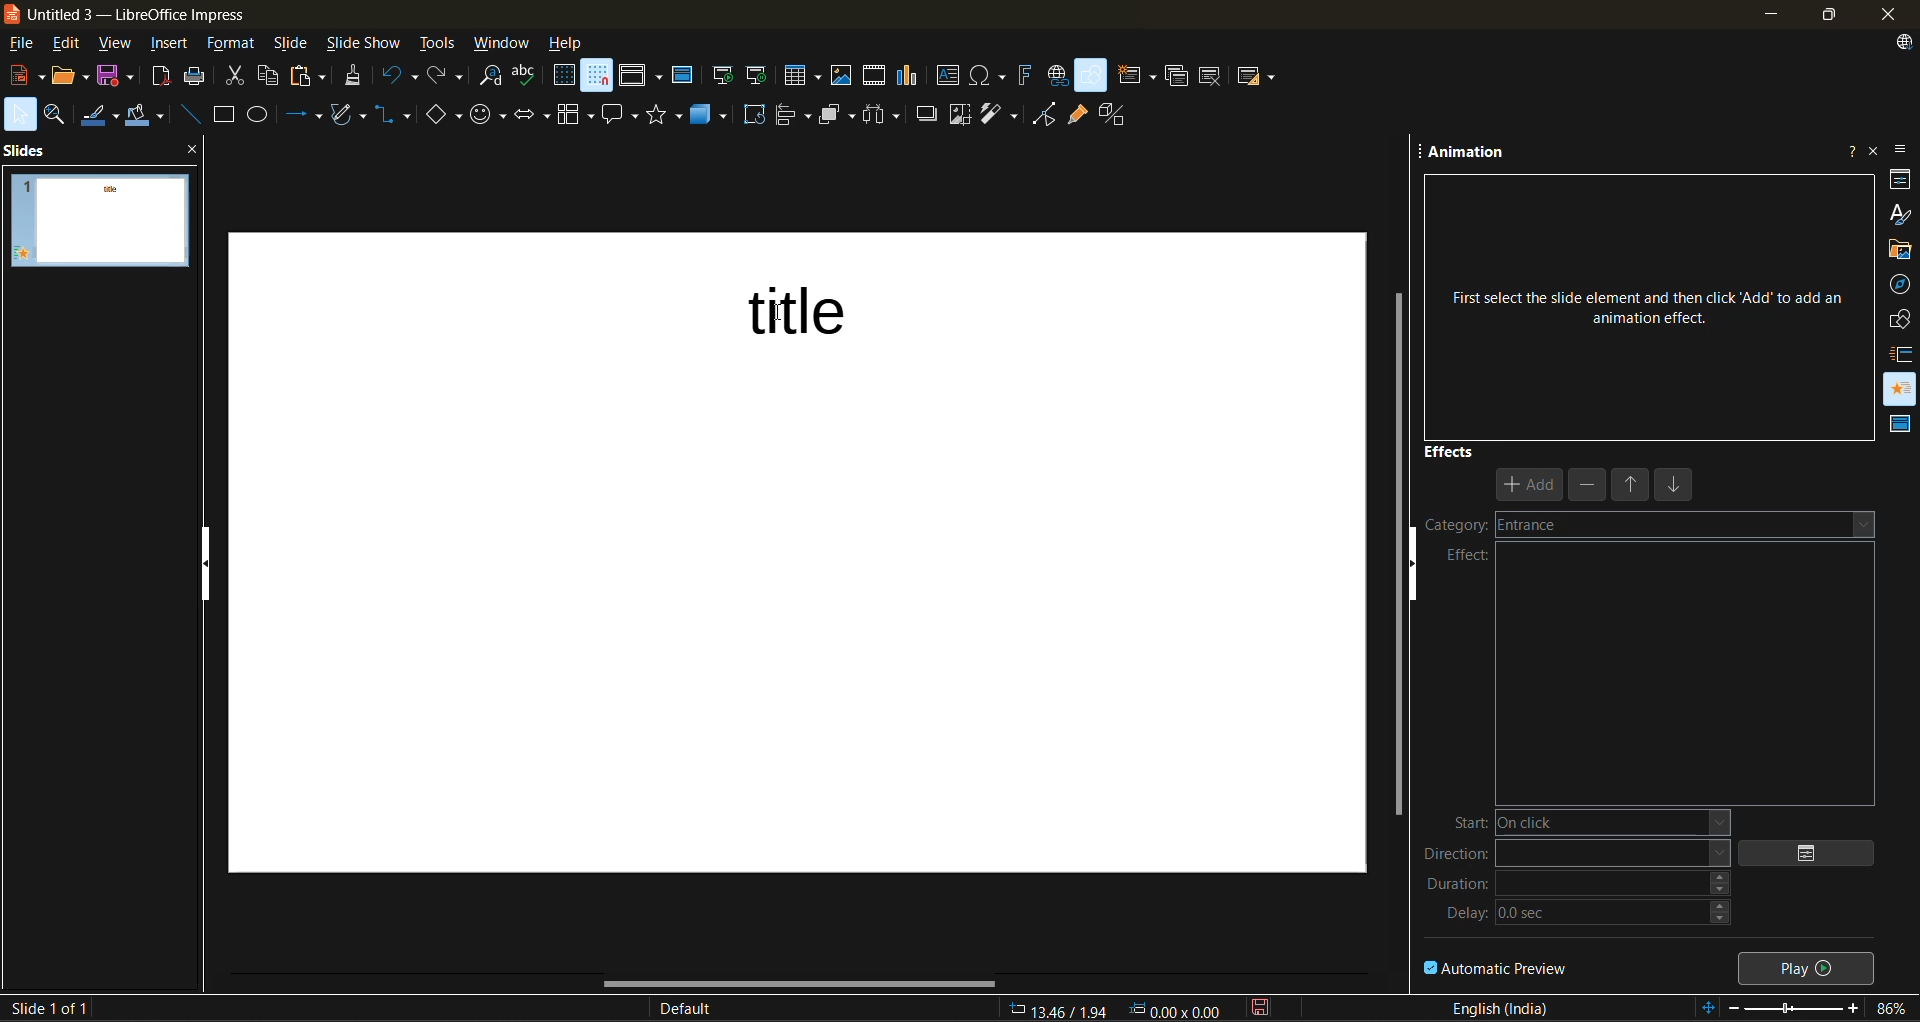 The image size is (1920, 1022). I want to click on start, so click(1581, 823).